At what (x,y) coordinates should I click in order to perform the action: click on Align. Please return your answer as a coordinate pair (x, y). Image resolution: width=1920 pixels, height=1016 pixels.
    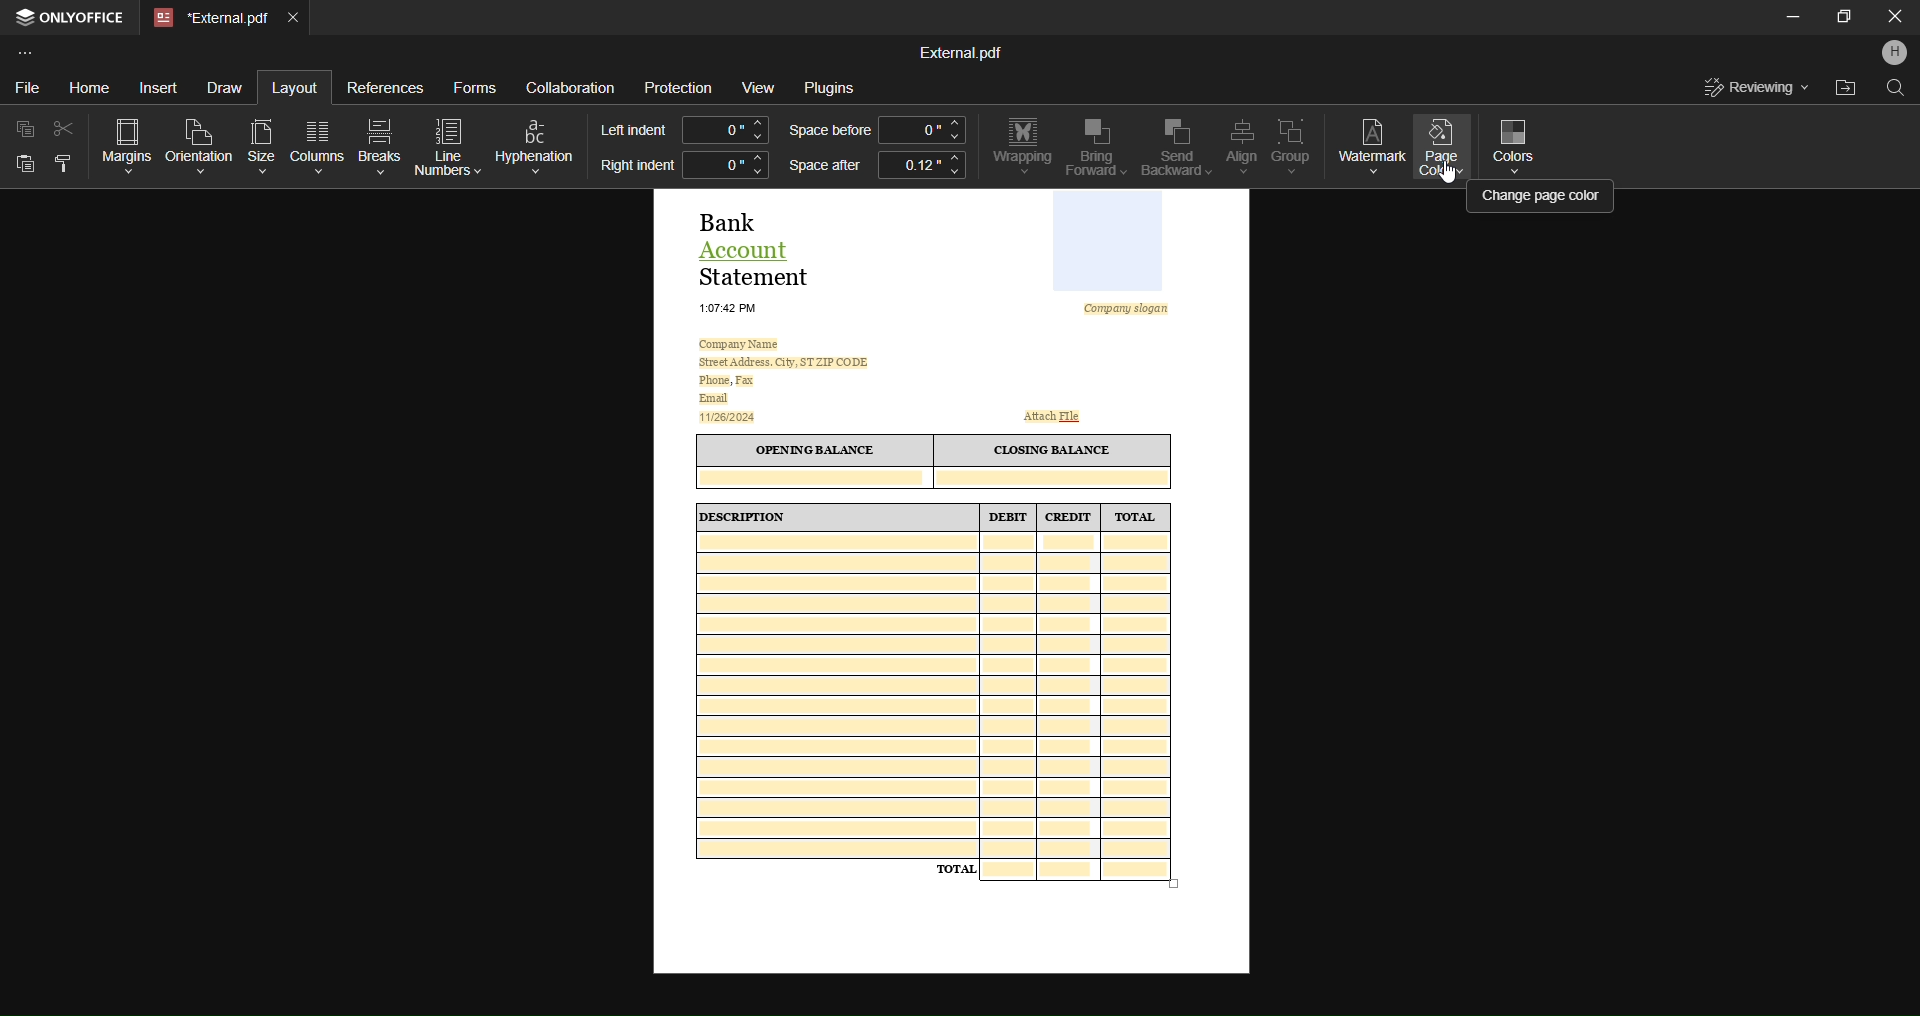
    Looking at the image, I should click on (1236, 146).